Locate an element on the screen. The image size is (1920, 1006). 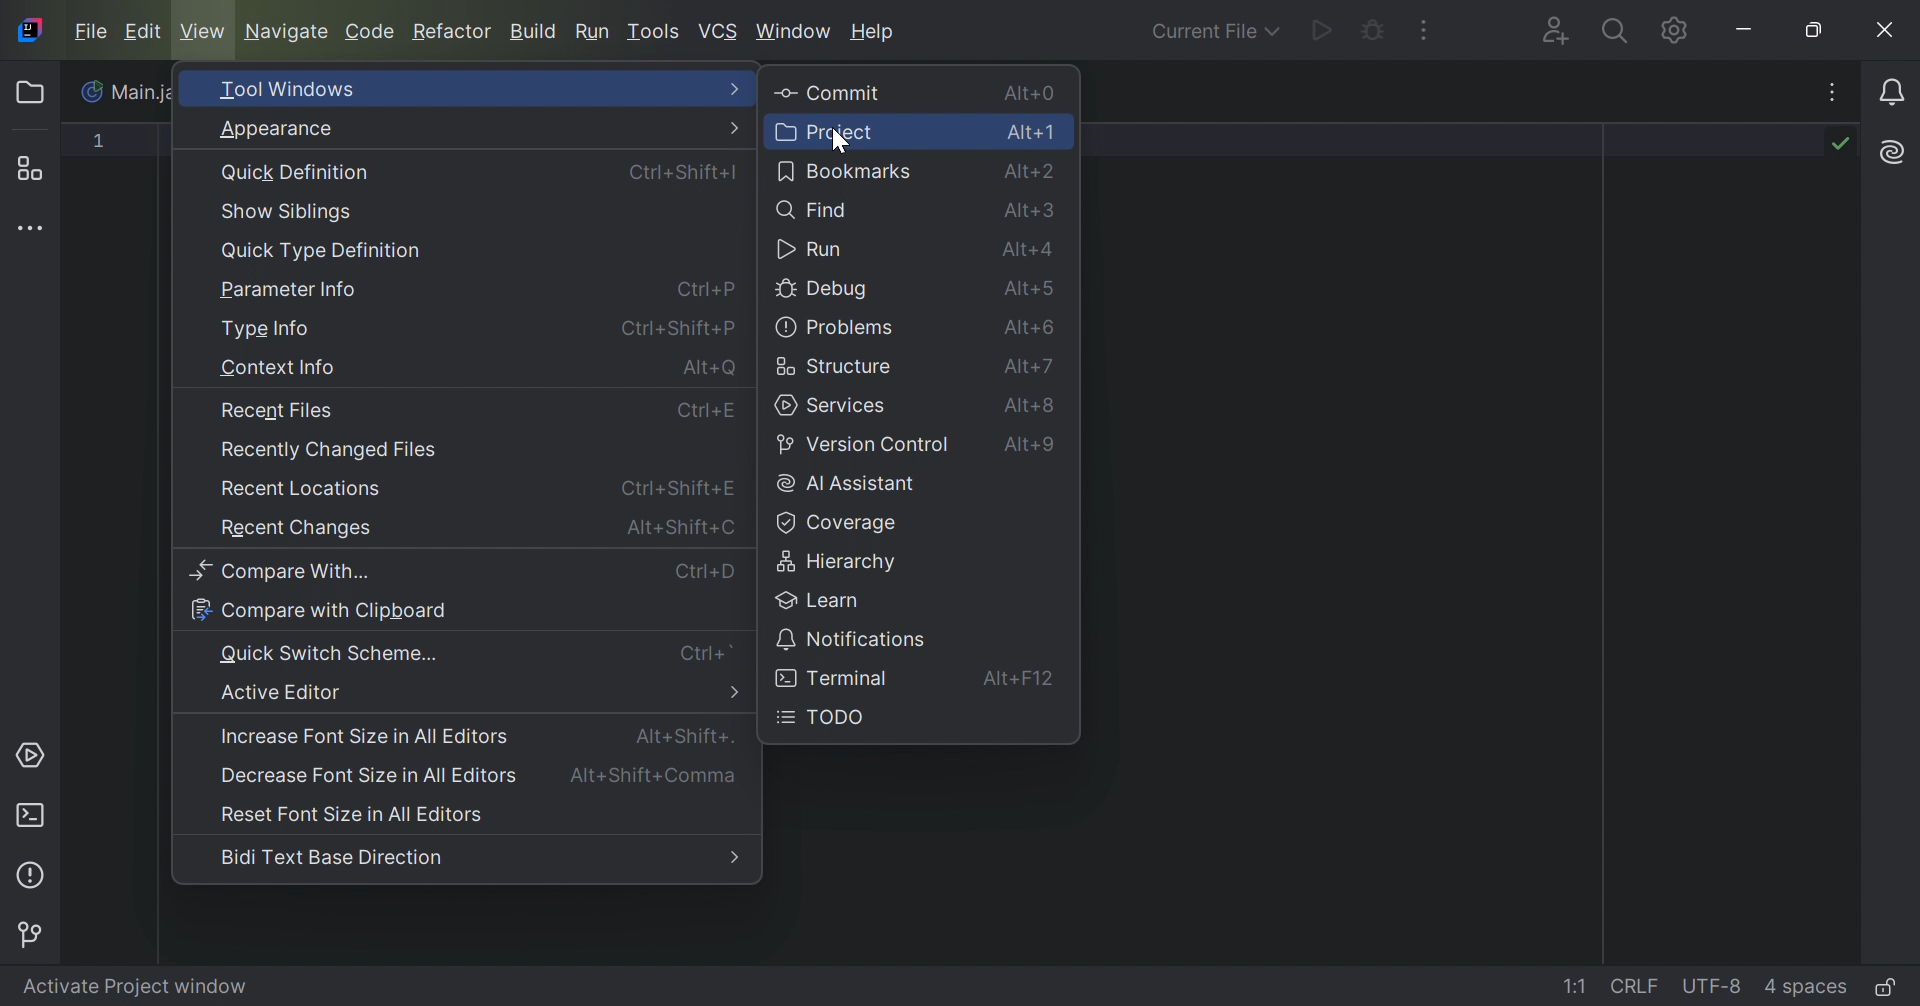
Alt+3 is located at coordinates (1033, 212).